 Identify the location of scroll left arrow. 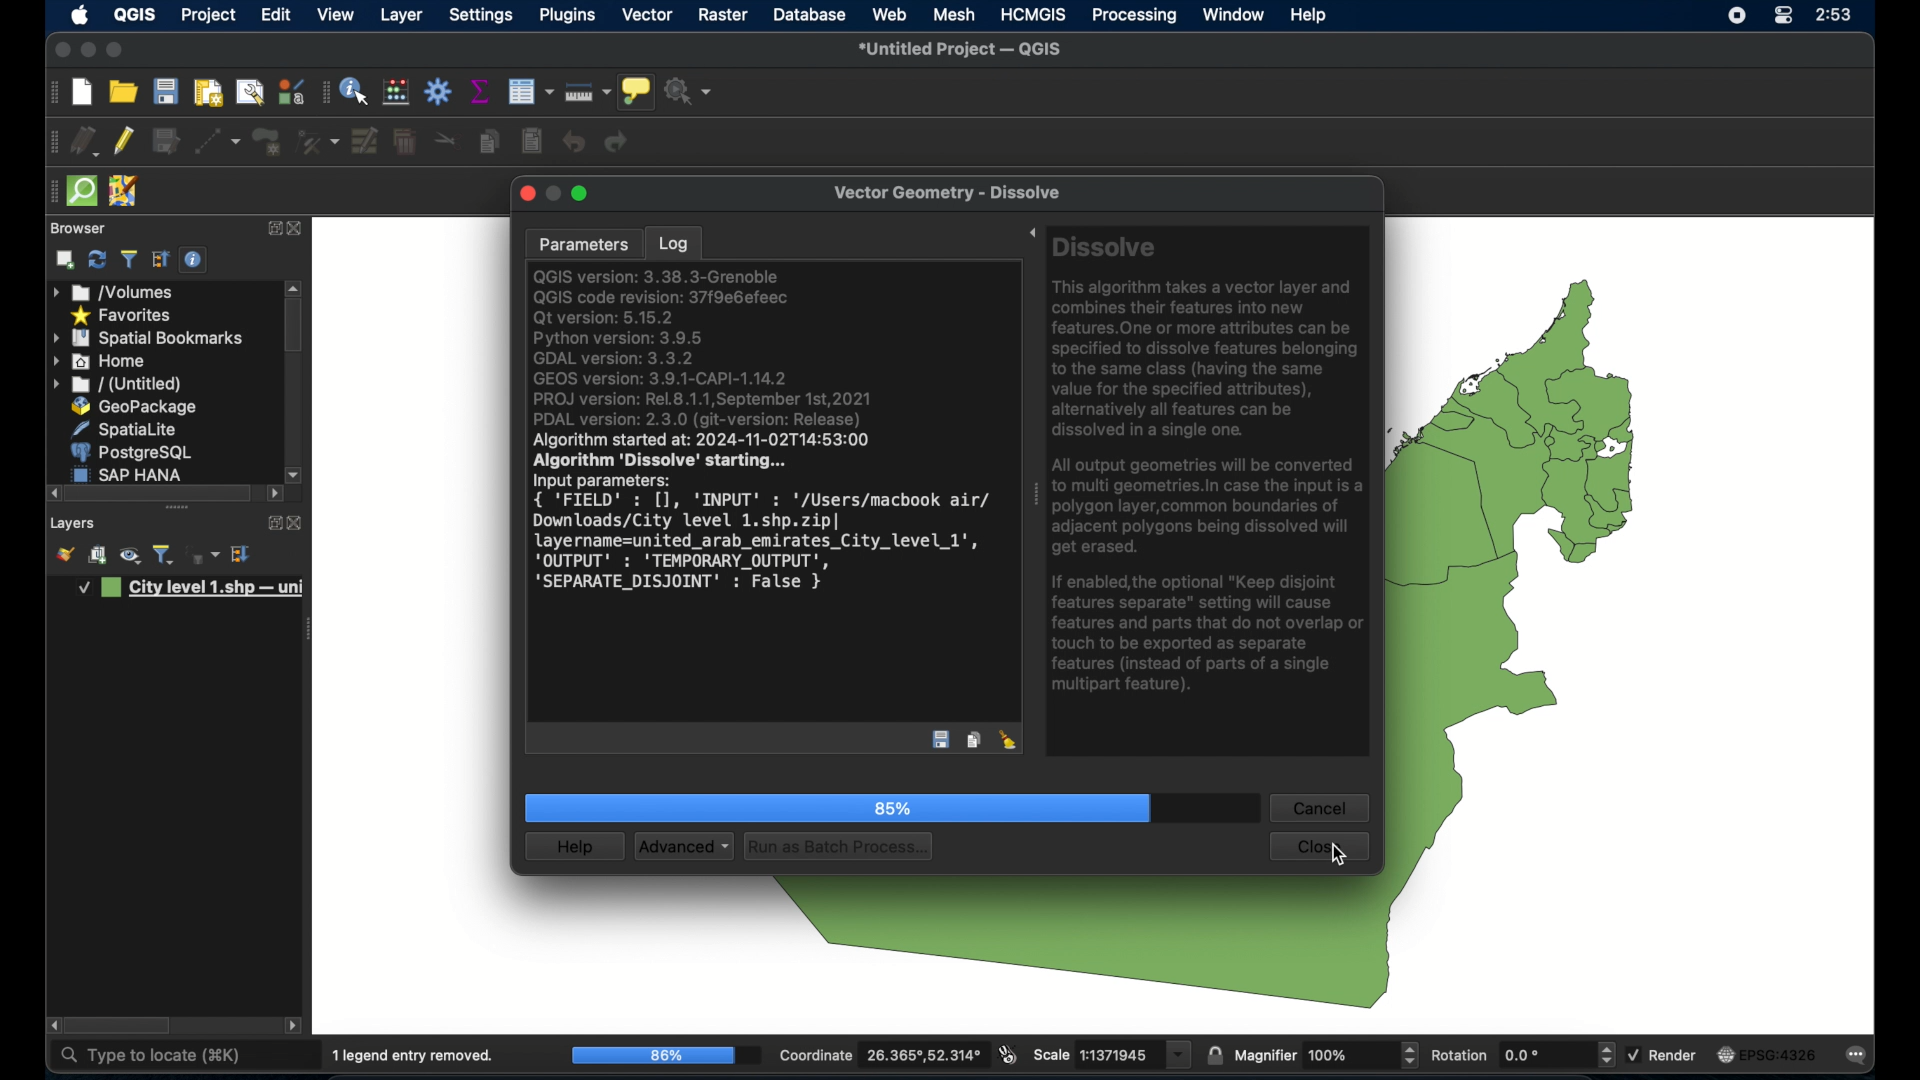
(295, 1027).